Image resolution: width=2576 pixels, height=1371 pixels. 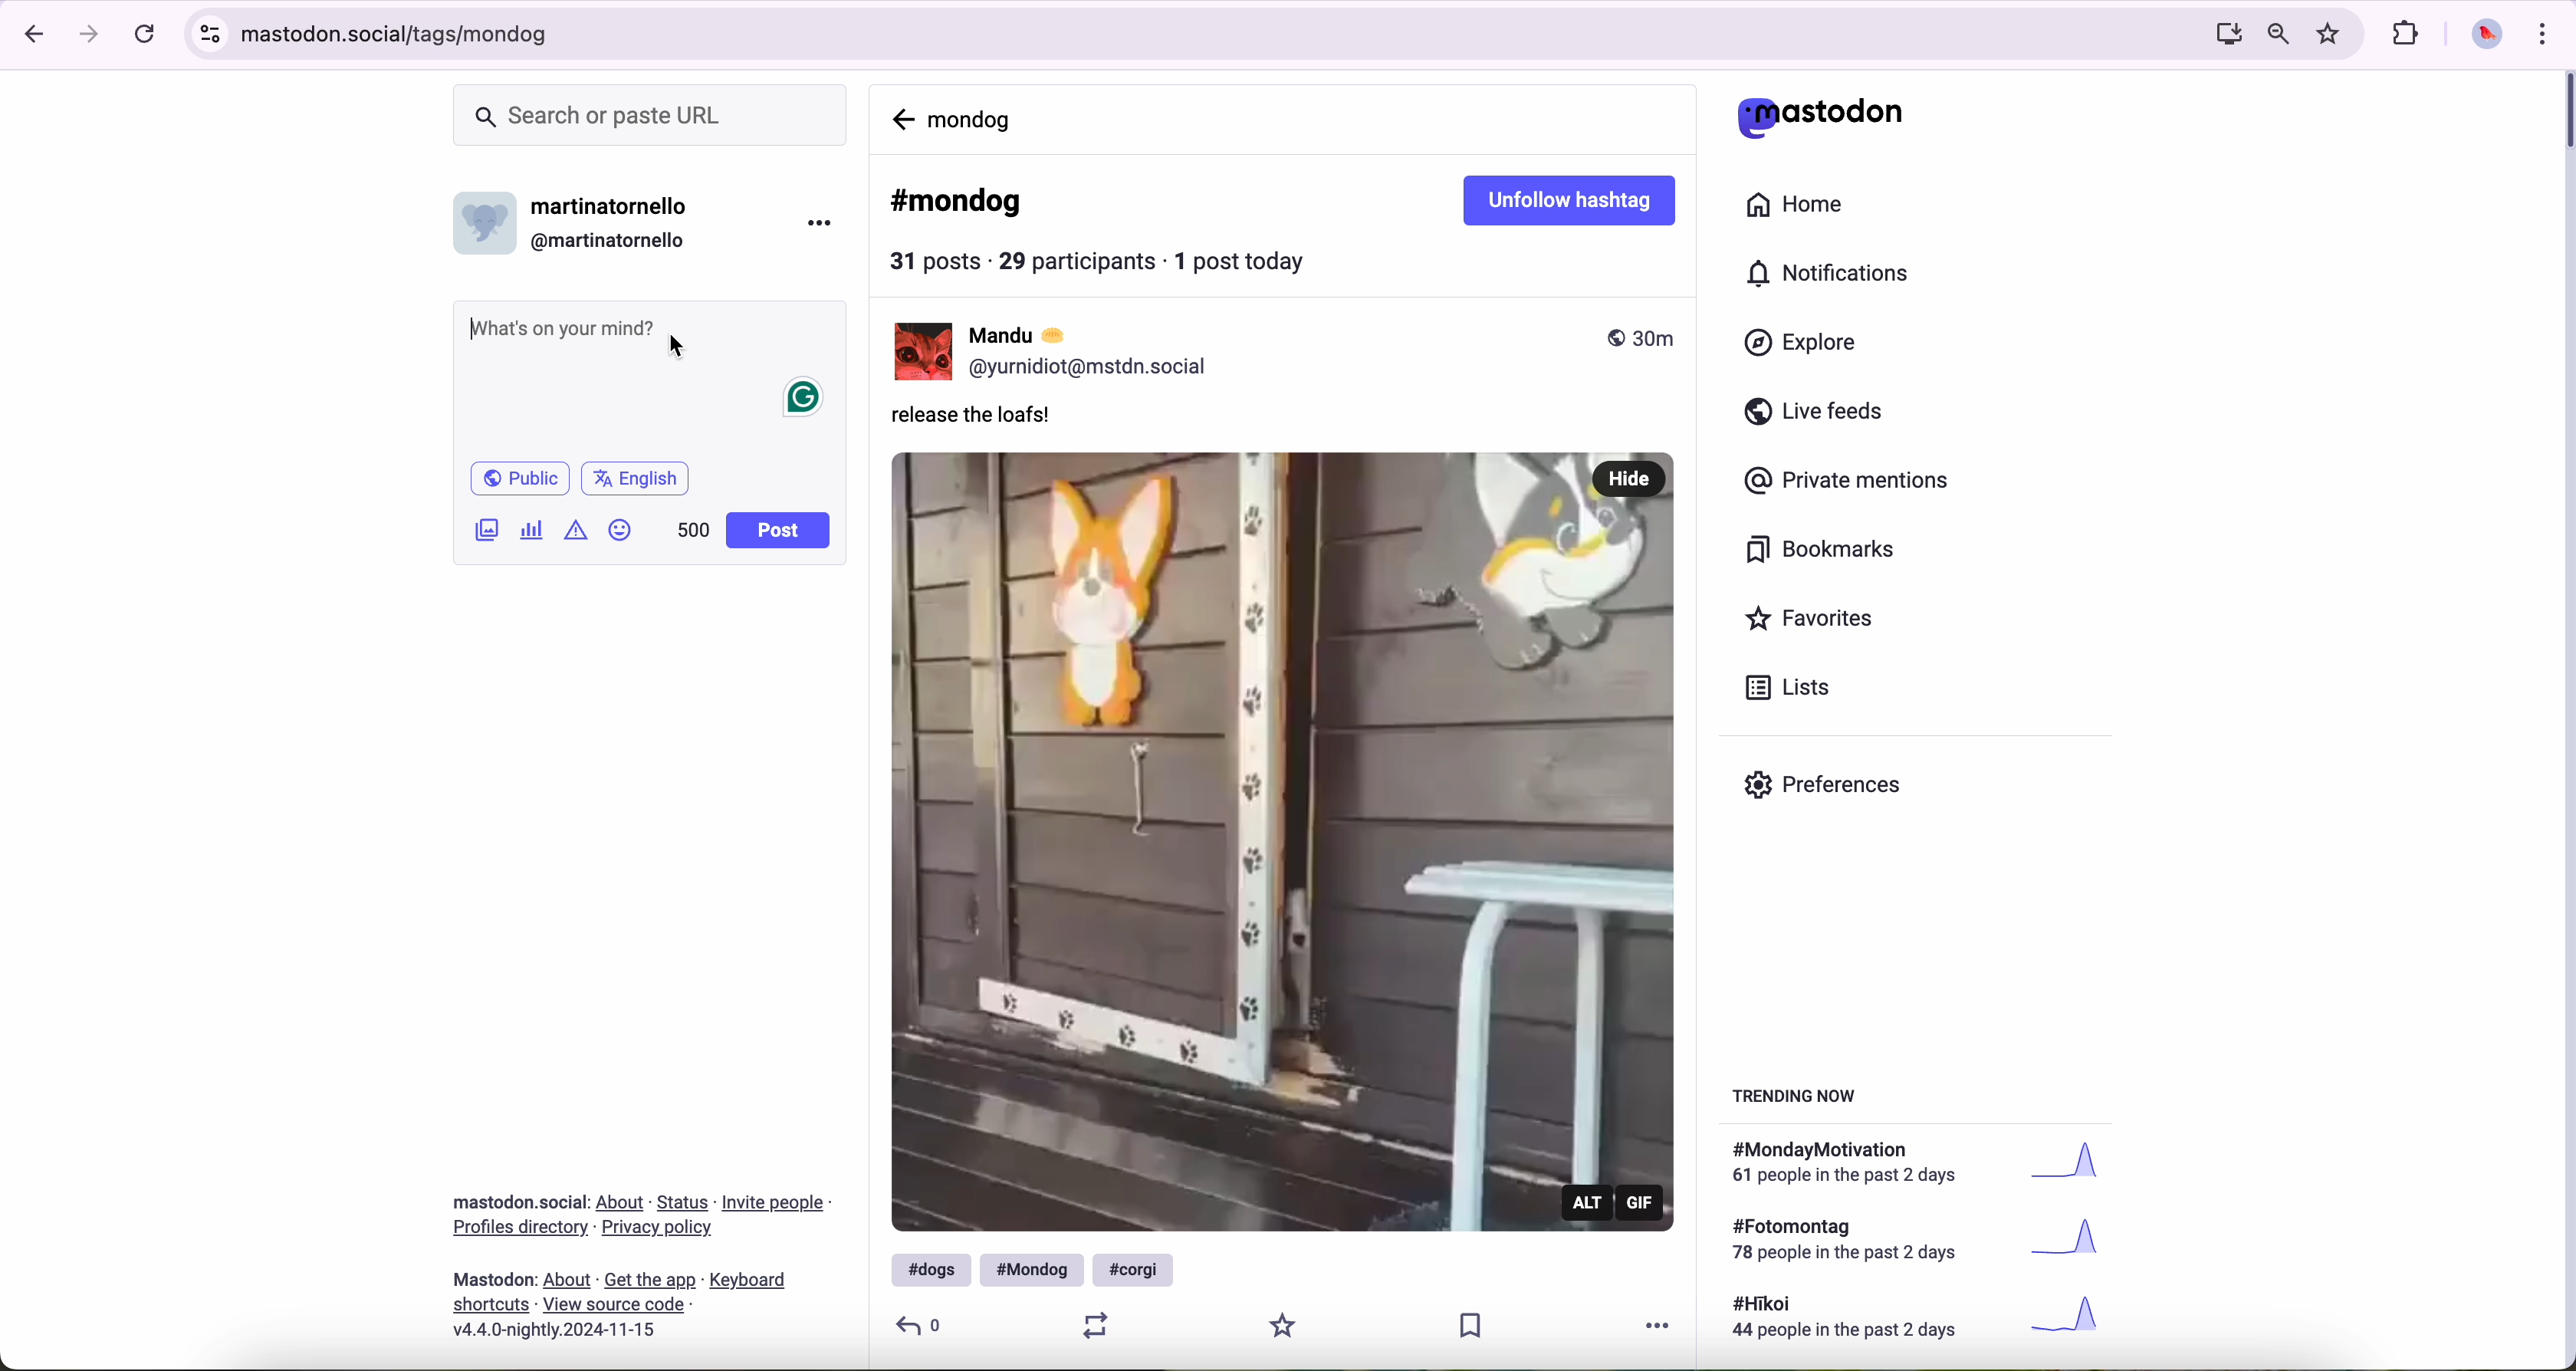 What do you see at coordinates (1590, 1201) in the screenshot?
I see `alt` at bounding box center [1590, 1201].